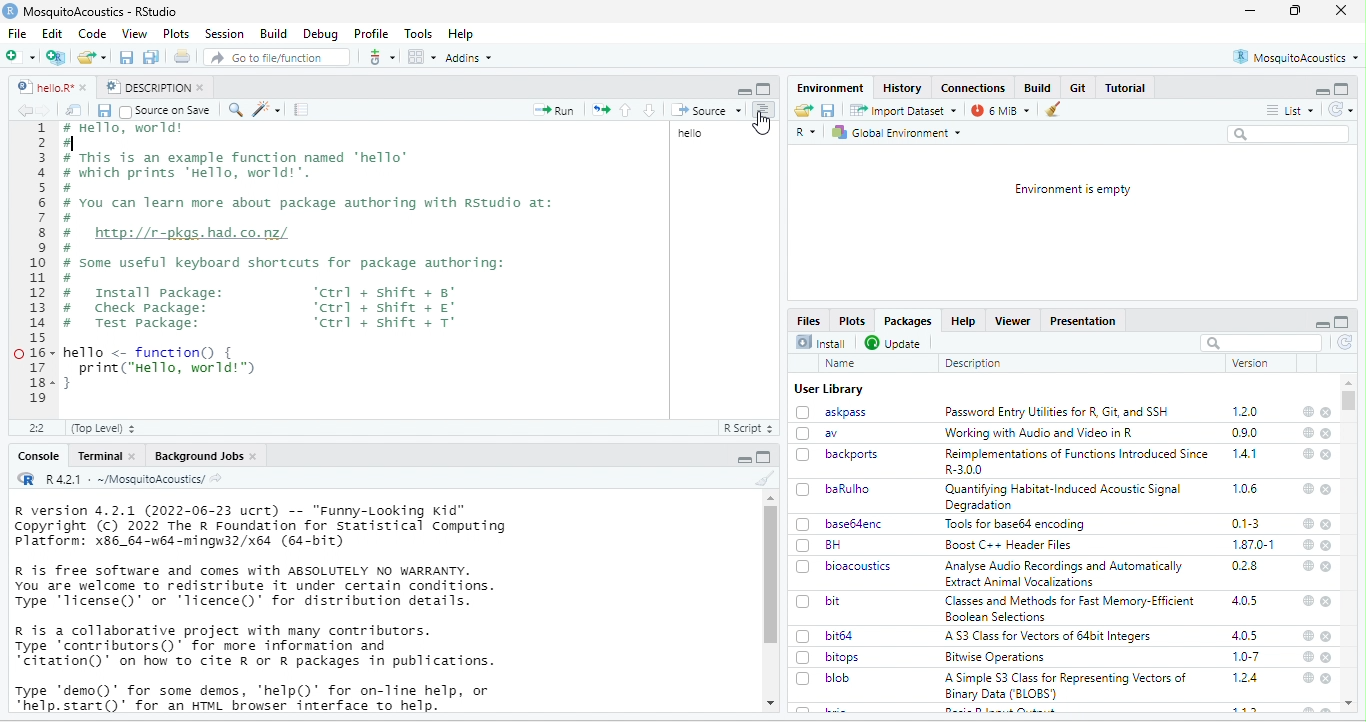 The height and width of the screenshot is (722, 1366). What do you see at coordinates (746, 426) in the screenshot?
I see `R Script` at bounding box center [746, 426].